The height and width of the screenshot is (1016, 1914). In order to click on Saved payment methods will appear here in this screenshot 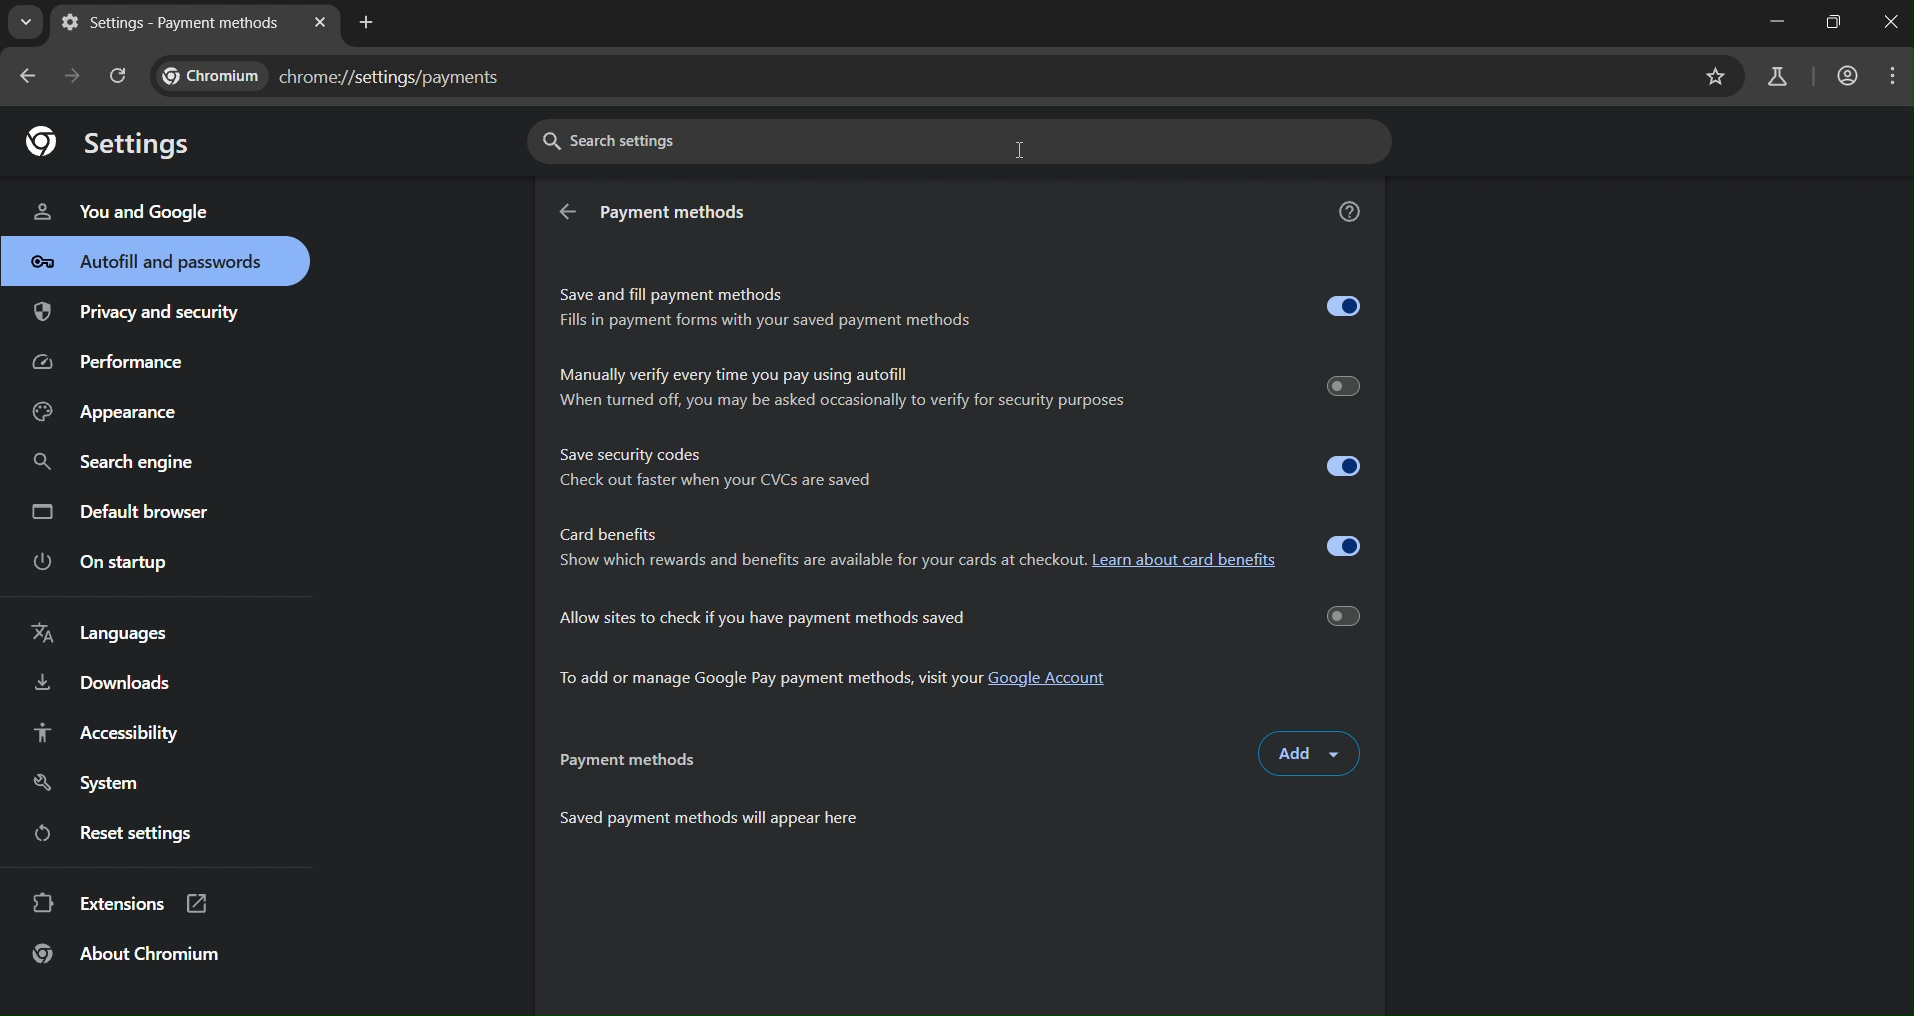, I will do `click(720, 819)`.